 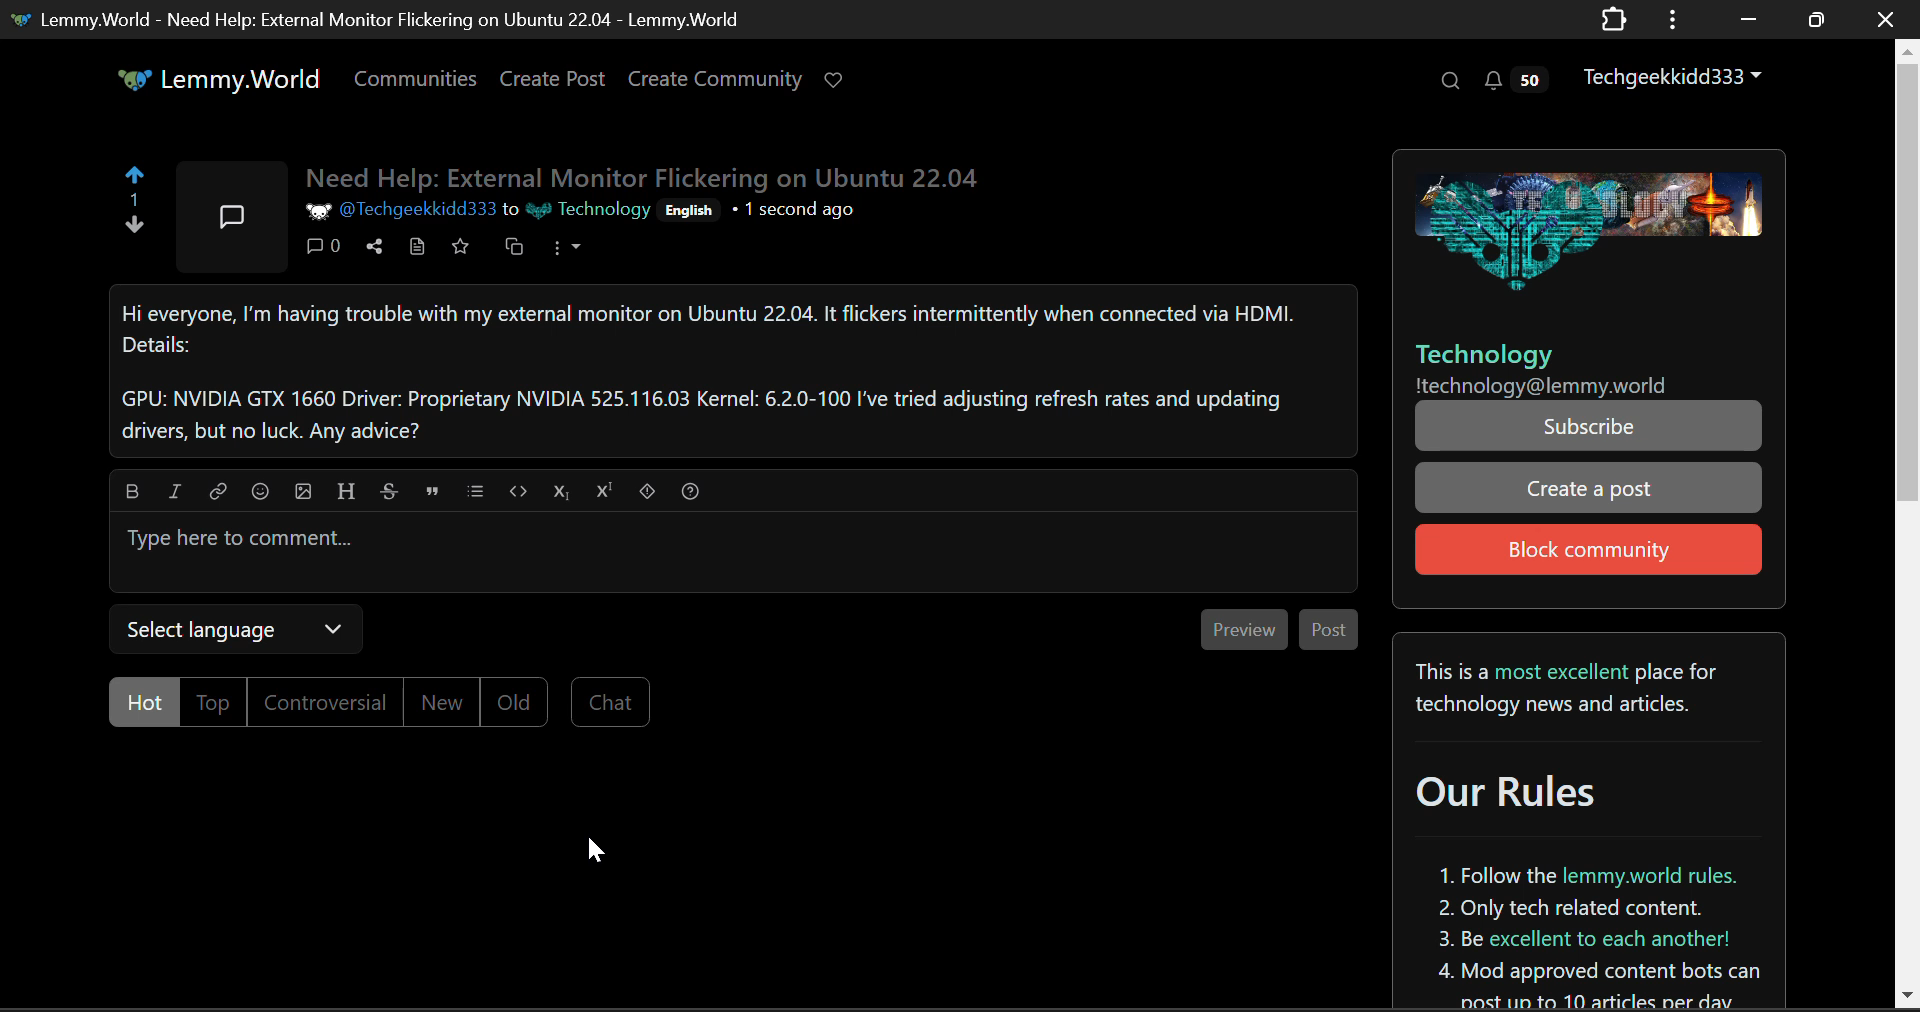 What do you see at coordinates (1242, 628) in the screenshot?
I see `Preview` at bounding box center [1242, 628].